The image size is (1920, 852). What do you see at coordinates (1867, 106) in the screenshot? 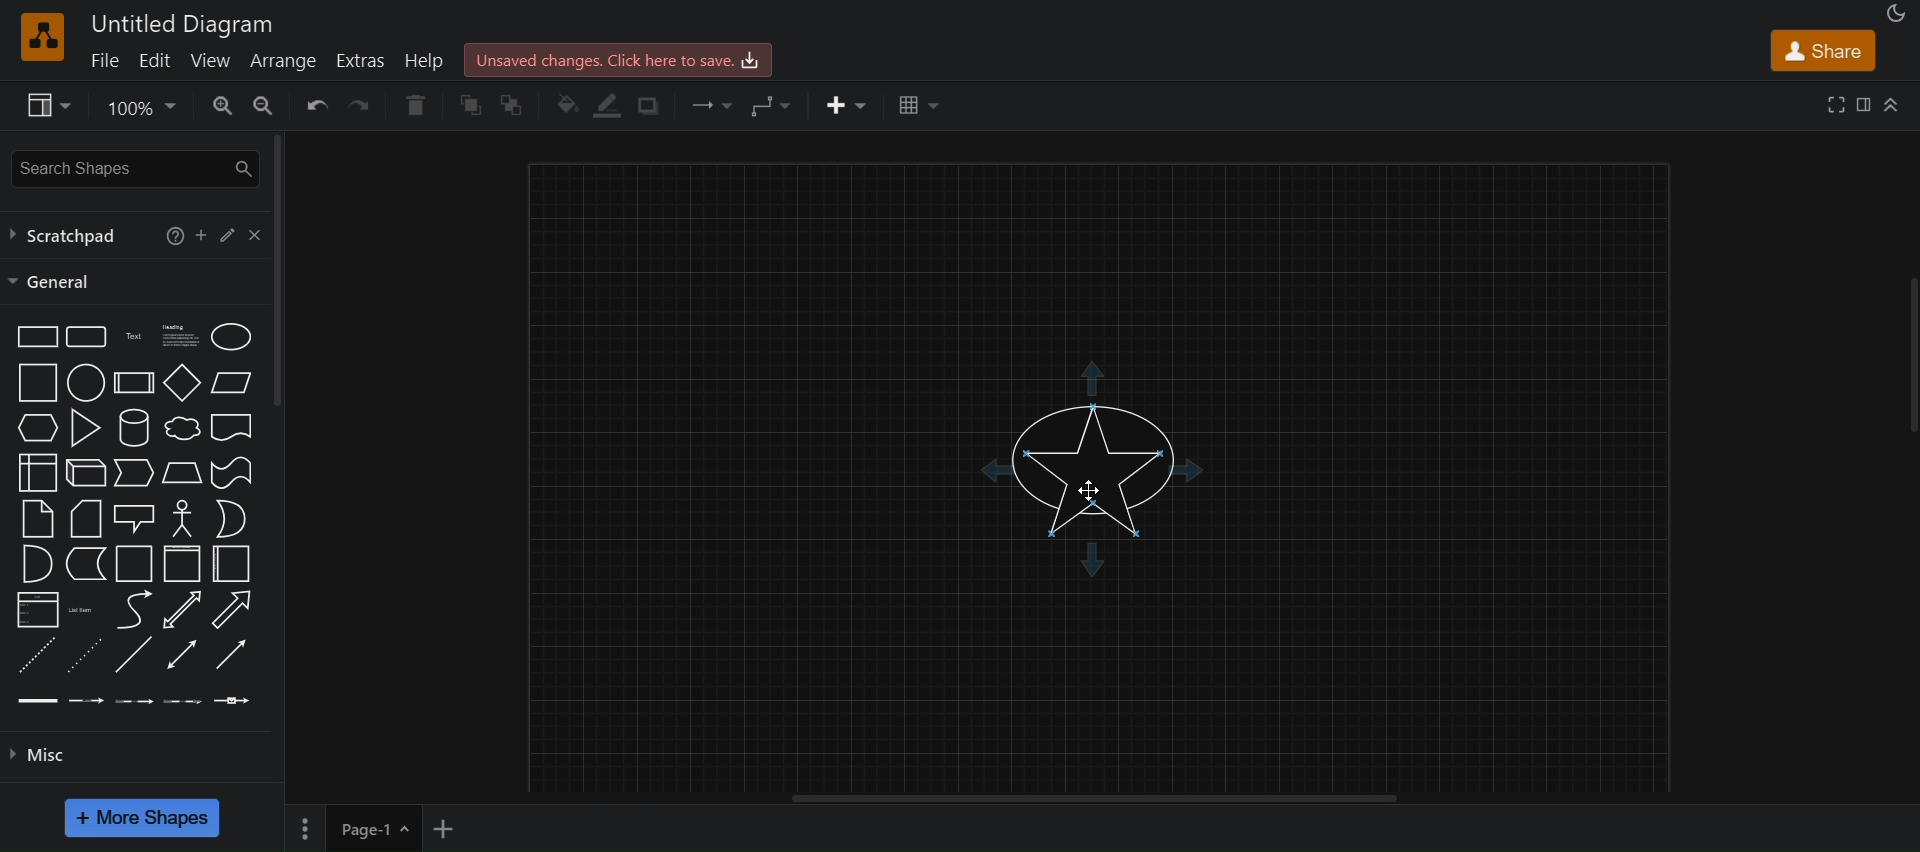
I see `format` at bounding box center [1867, 106].